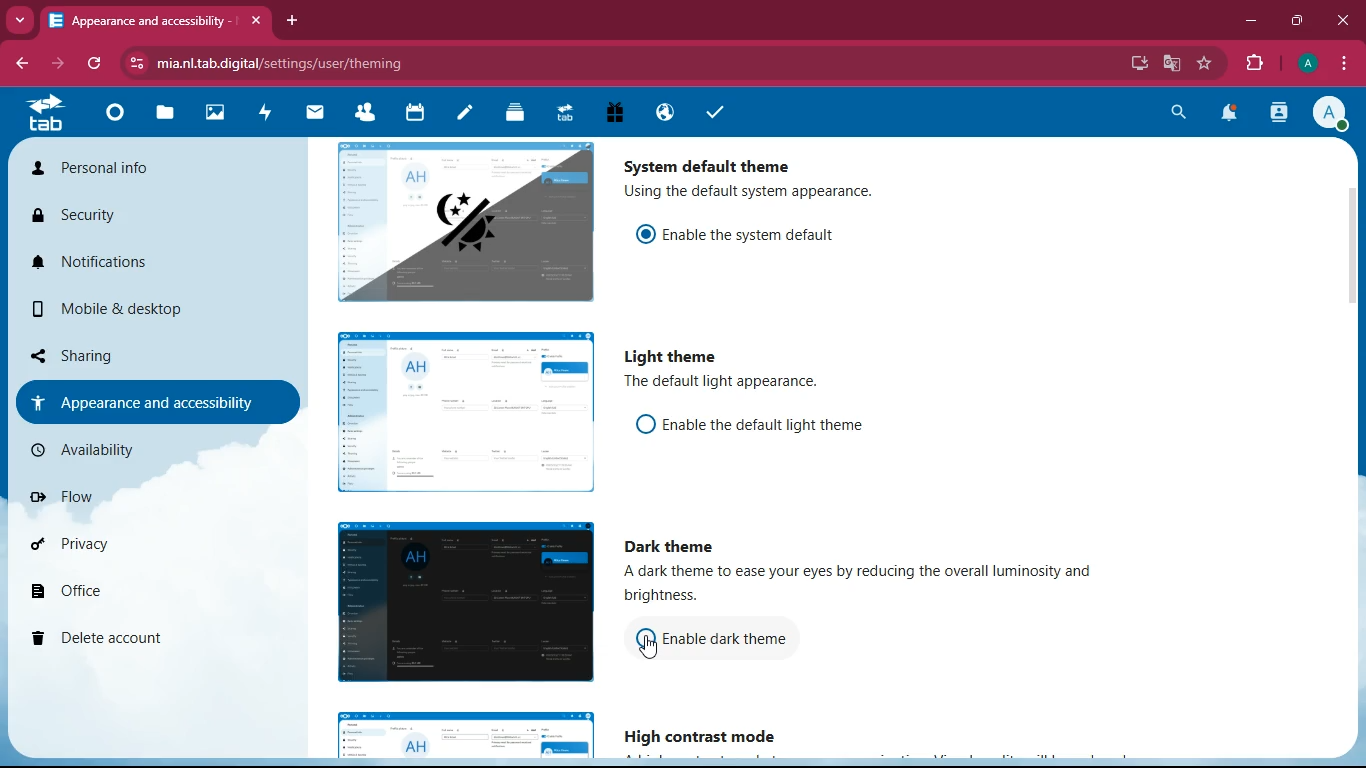 The image size is (1366, 768). I want to click on refresh, so click(95, 64).